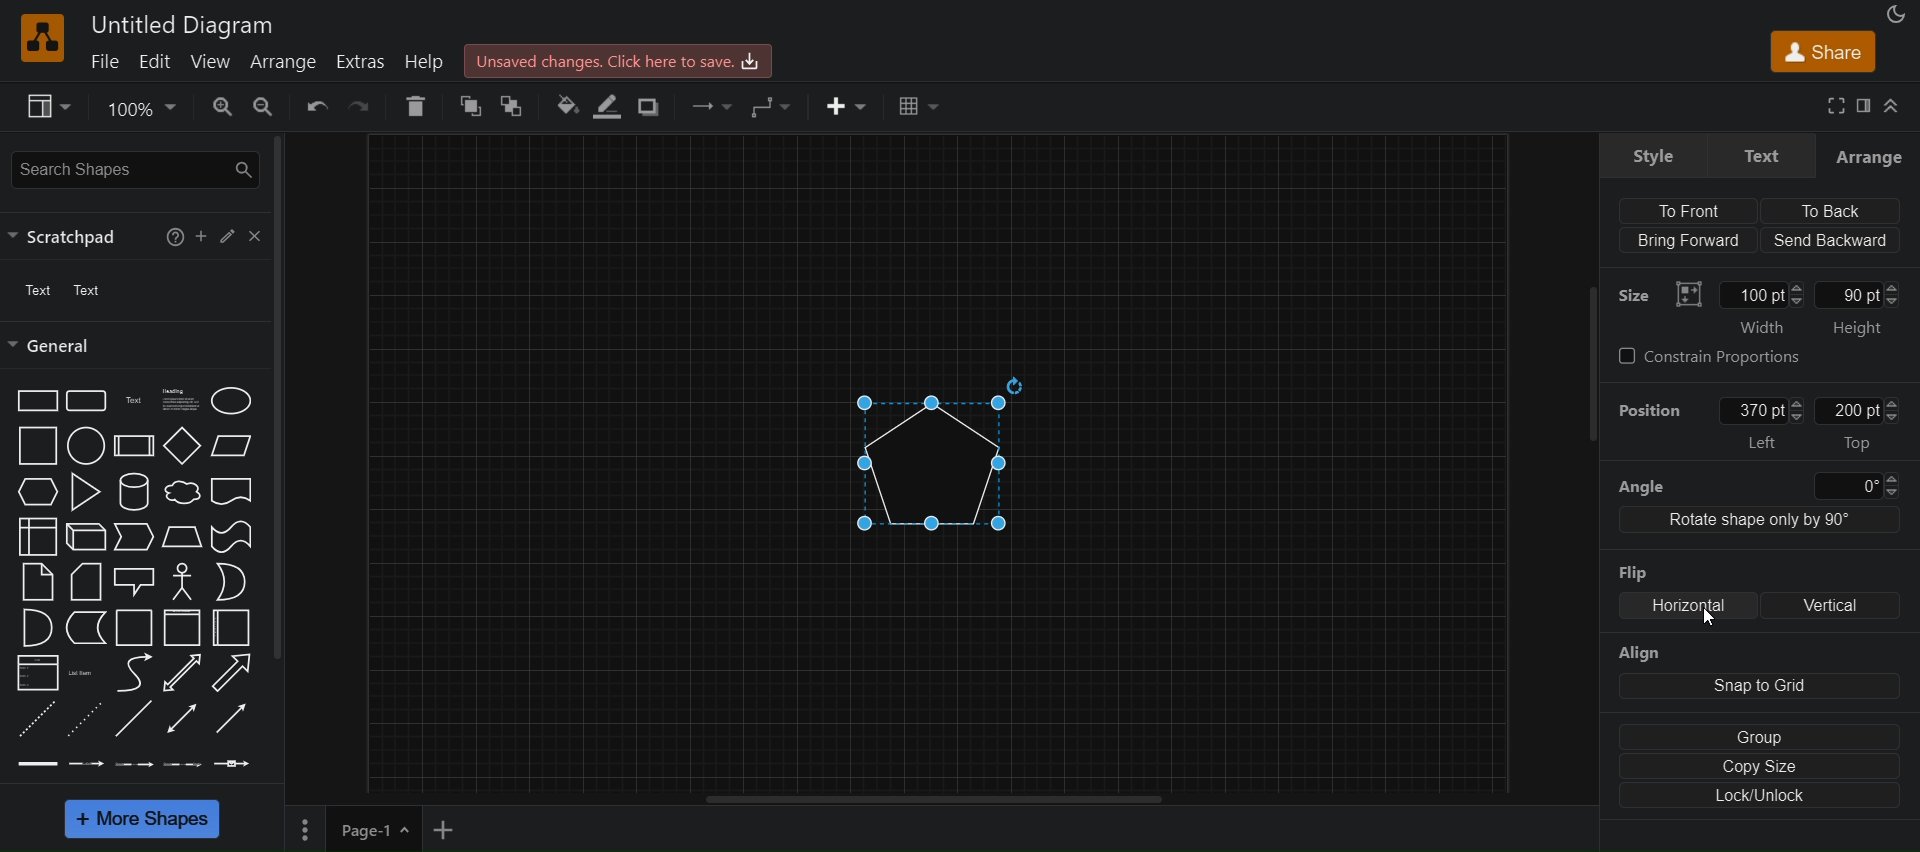 Image resolution: width=1920 pixels, height=852 pixels. I want to click on More settings, so click(305, 830).